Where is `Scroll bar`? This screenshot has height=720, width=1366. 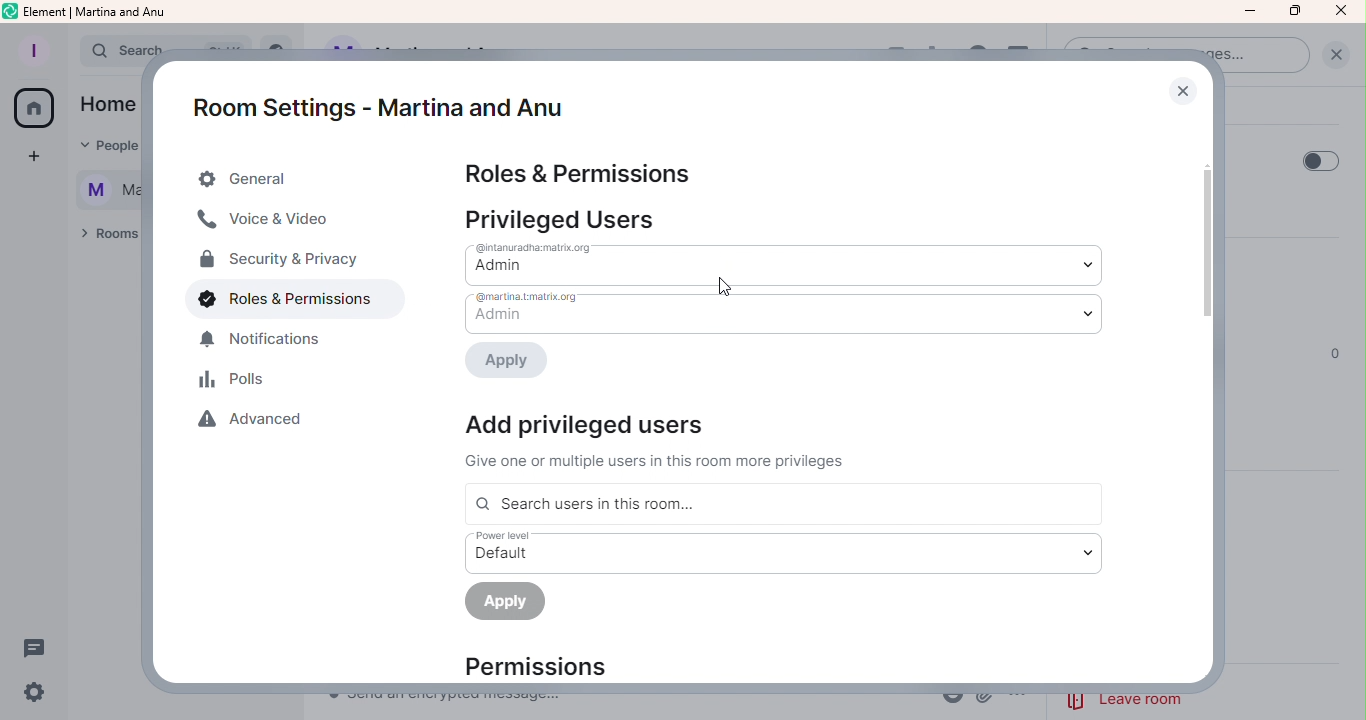
Scroll bar is located at coordinates (1213, 396).